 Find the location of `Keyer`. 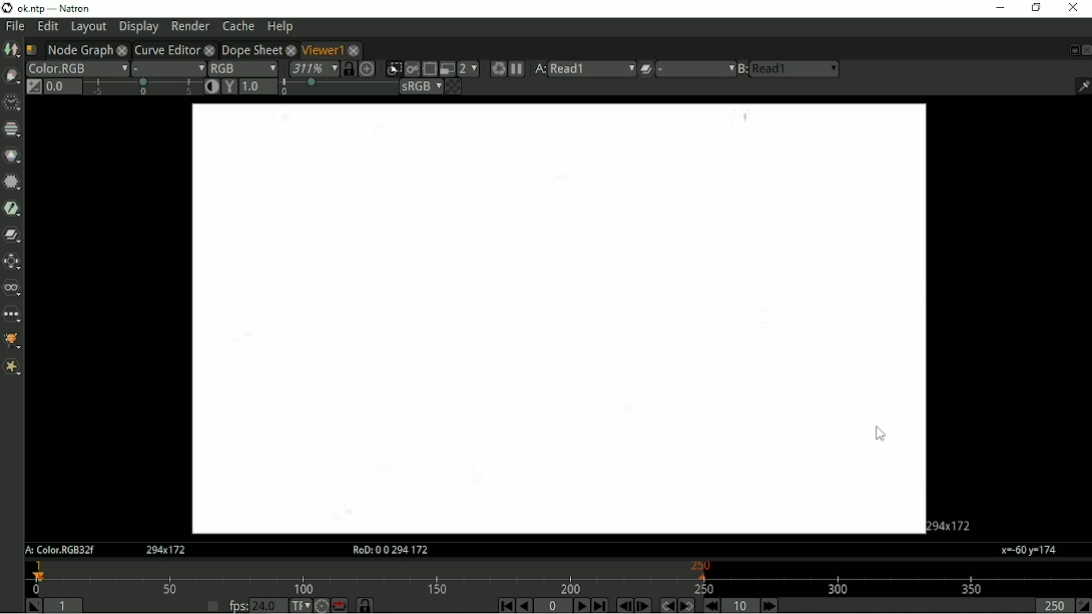

Keyer is located at coordinates (12, 209).